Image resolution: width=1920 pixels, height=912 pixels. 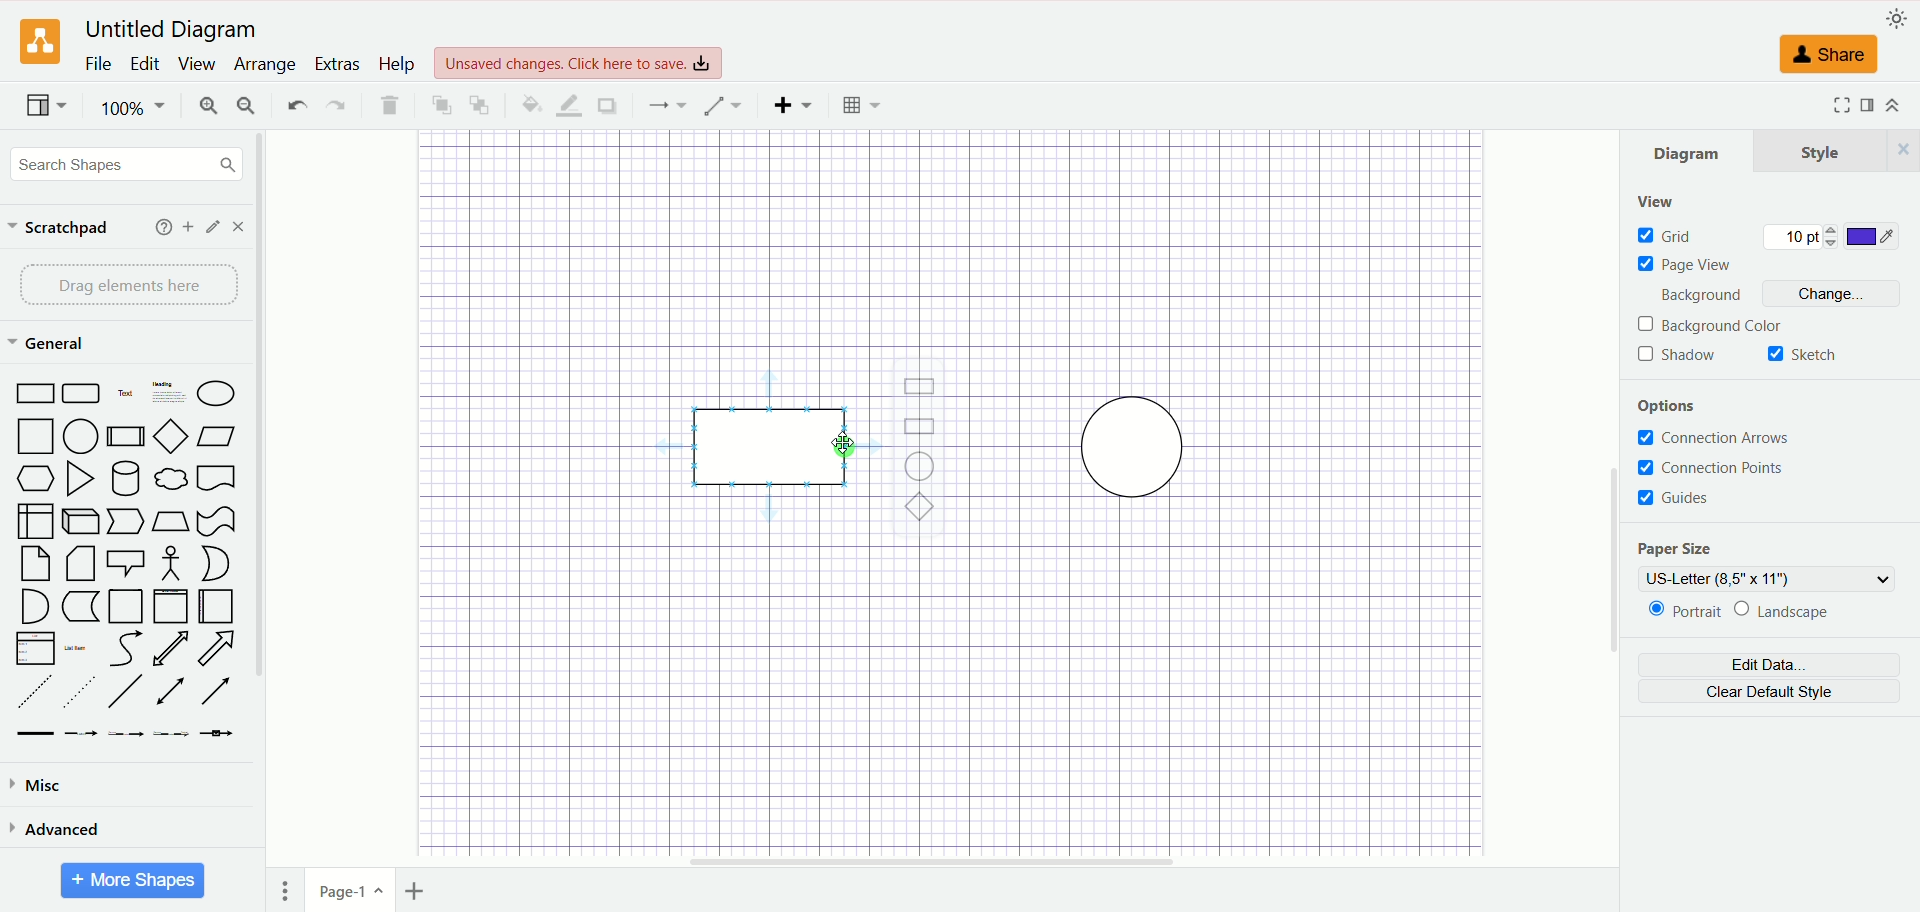 What do you see at coordinates (133, 880) in the screenshot?
I see `More Shapes` at bounding box center [133, 880].